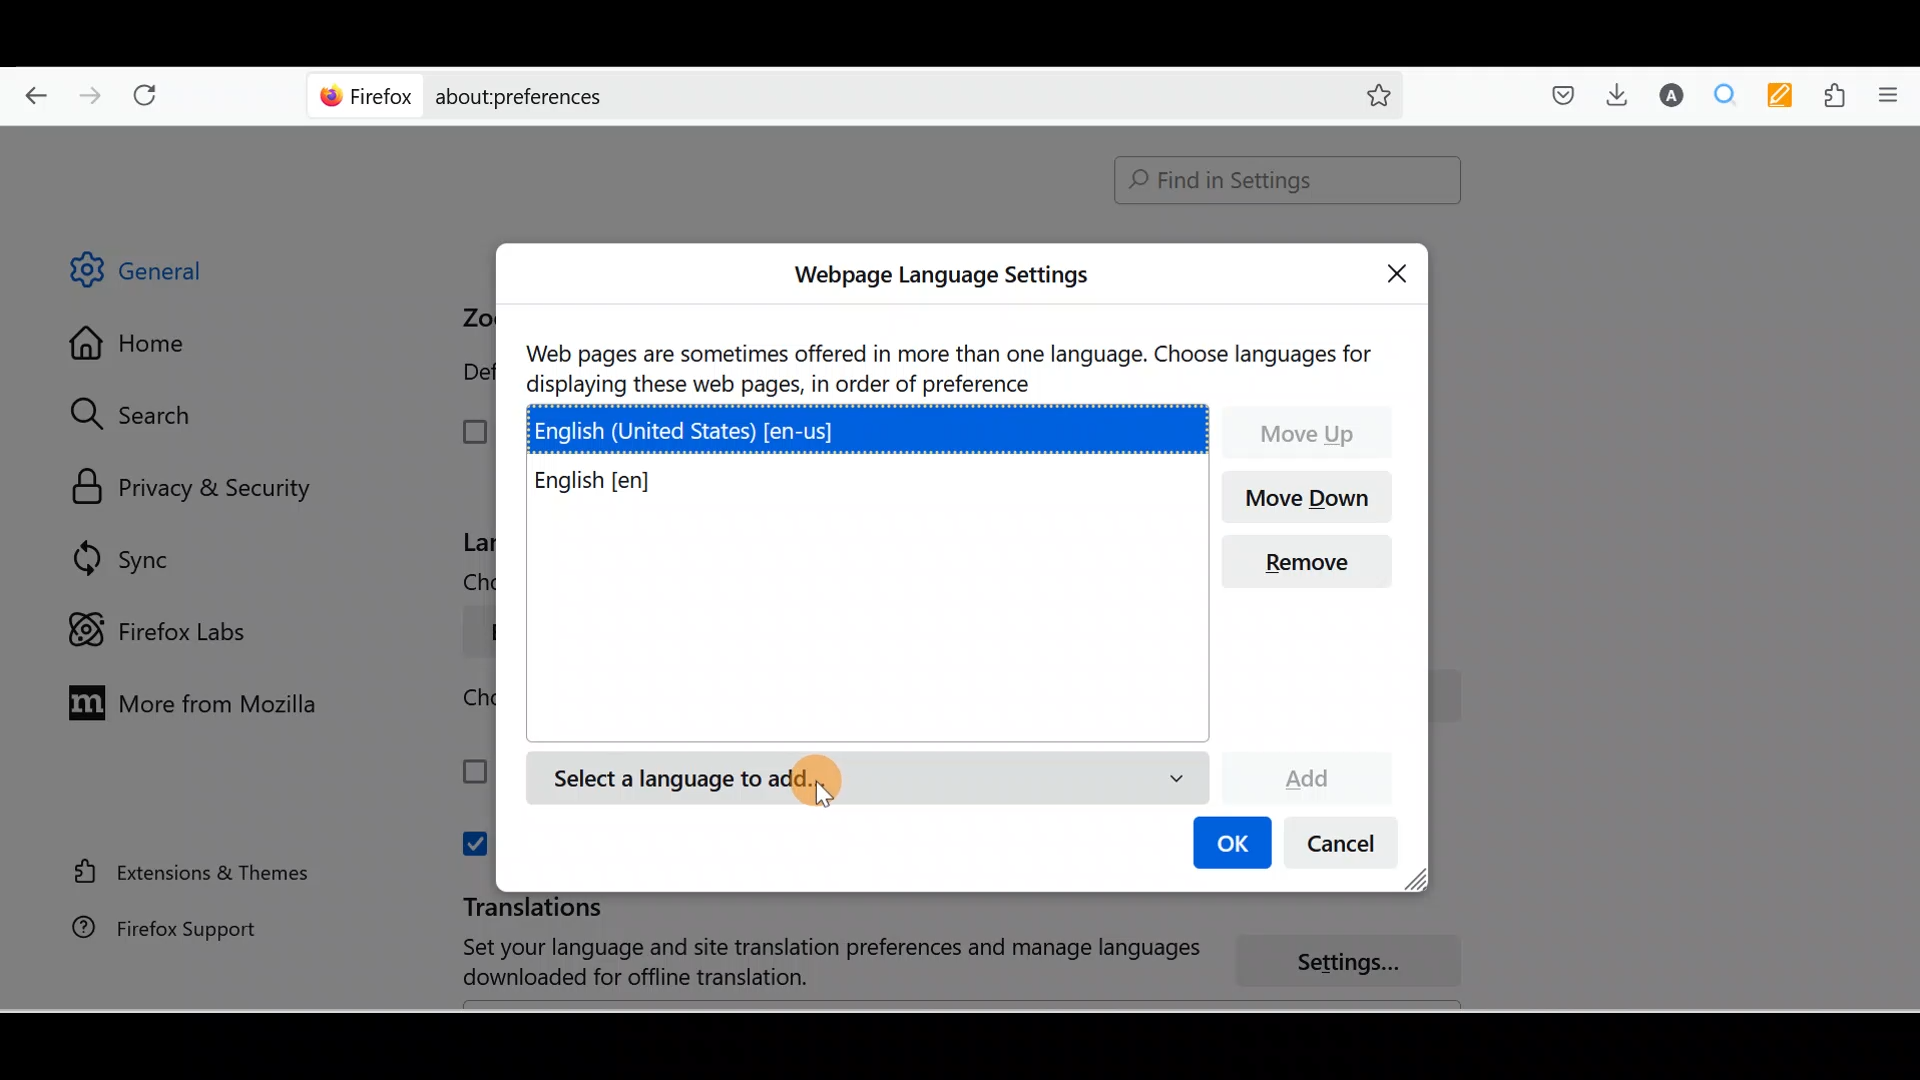 The image size is (1920, 1080). I want to click on Move down, so click(1311, 499).